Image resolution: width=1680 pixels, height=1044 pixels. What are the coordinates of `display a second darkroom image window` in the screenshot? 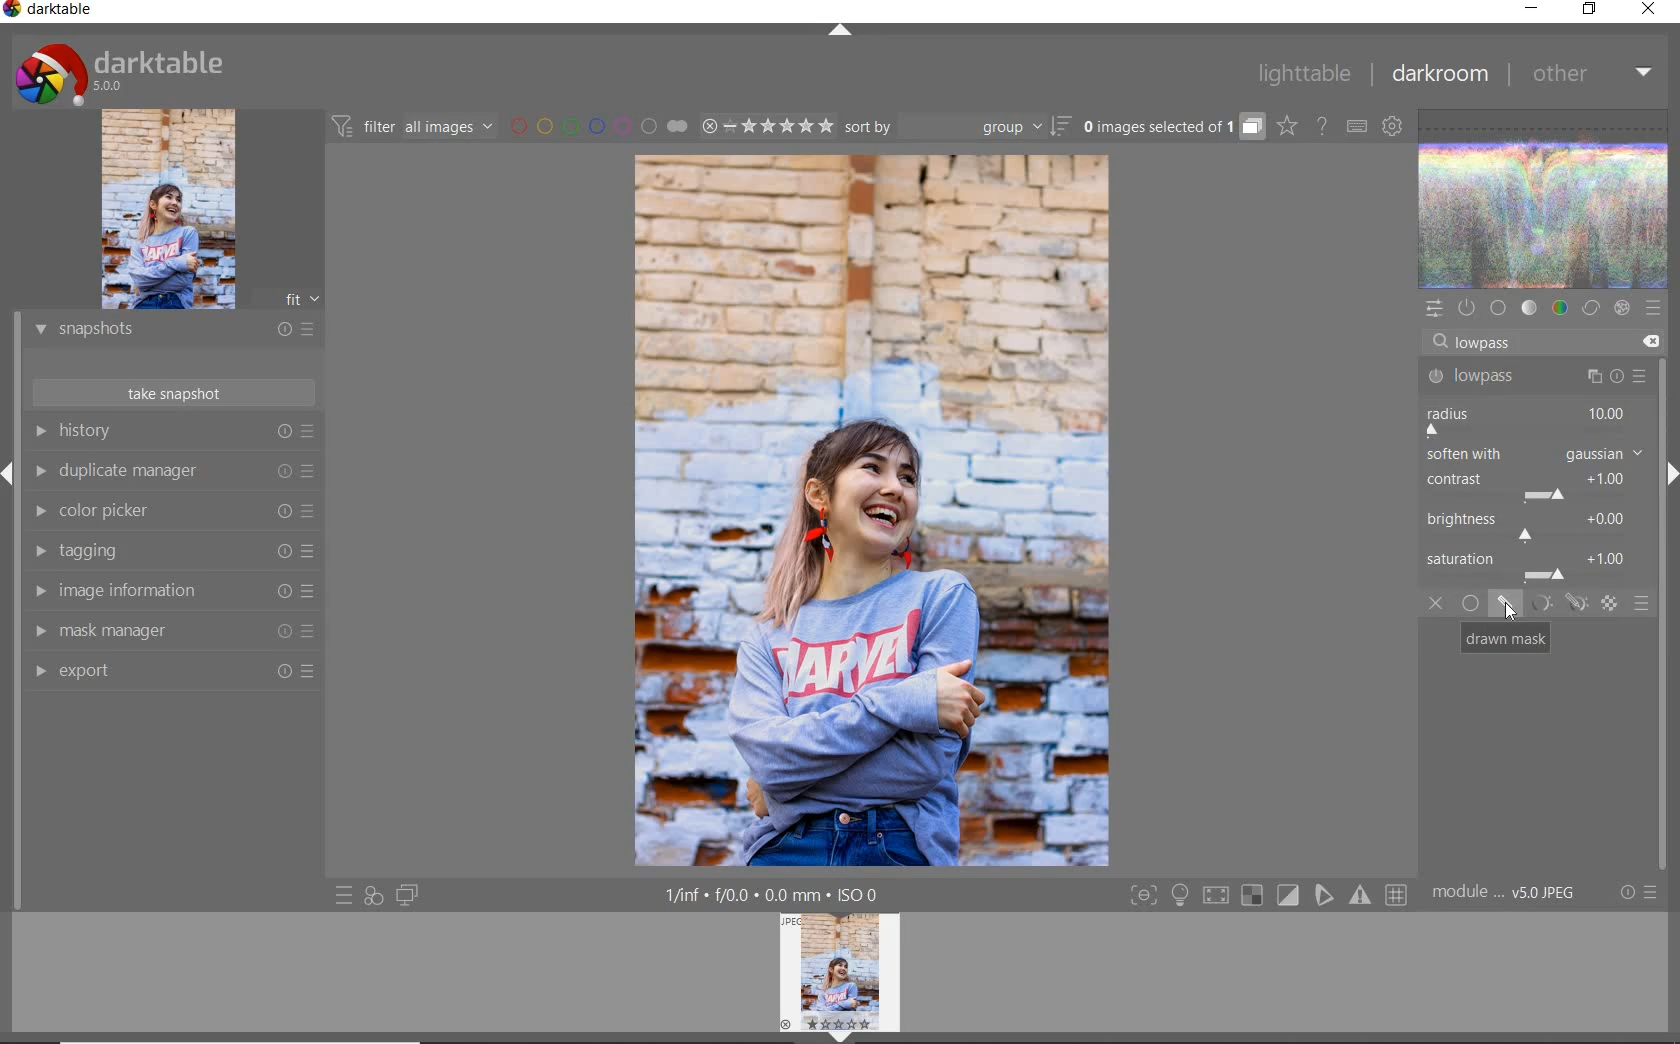 It's located at (408, 894).